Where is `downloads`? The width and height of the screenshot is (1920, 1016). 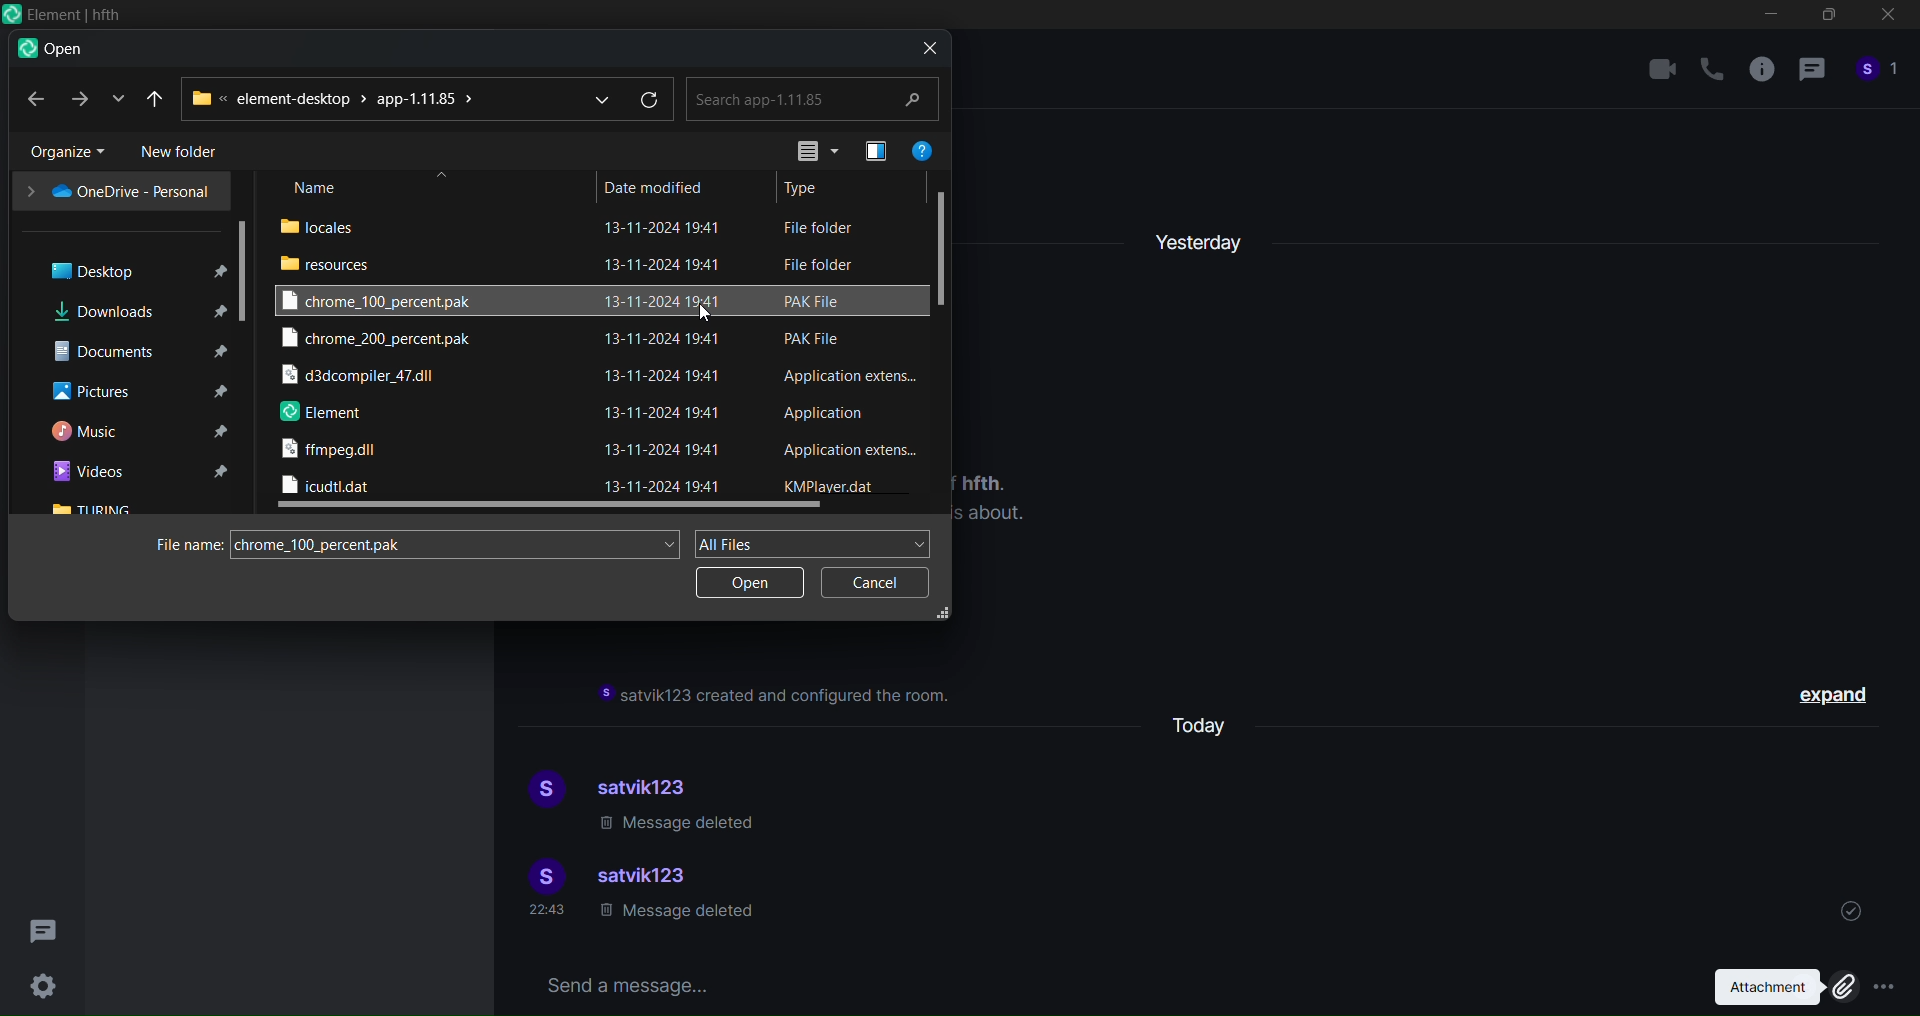 downloads is located at coordinates (133, 310).